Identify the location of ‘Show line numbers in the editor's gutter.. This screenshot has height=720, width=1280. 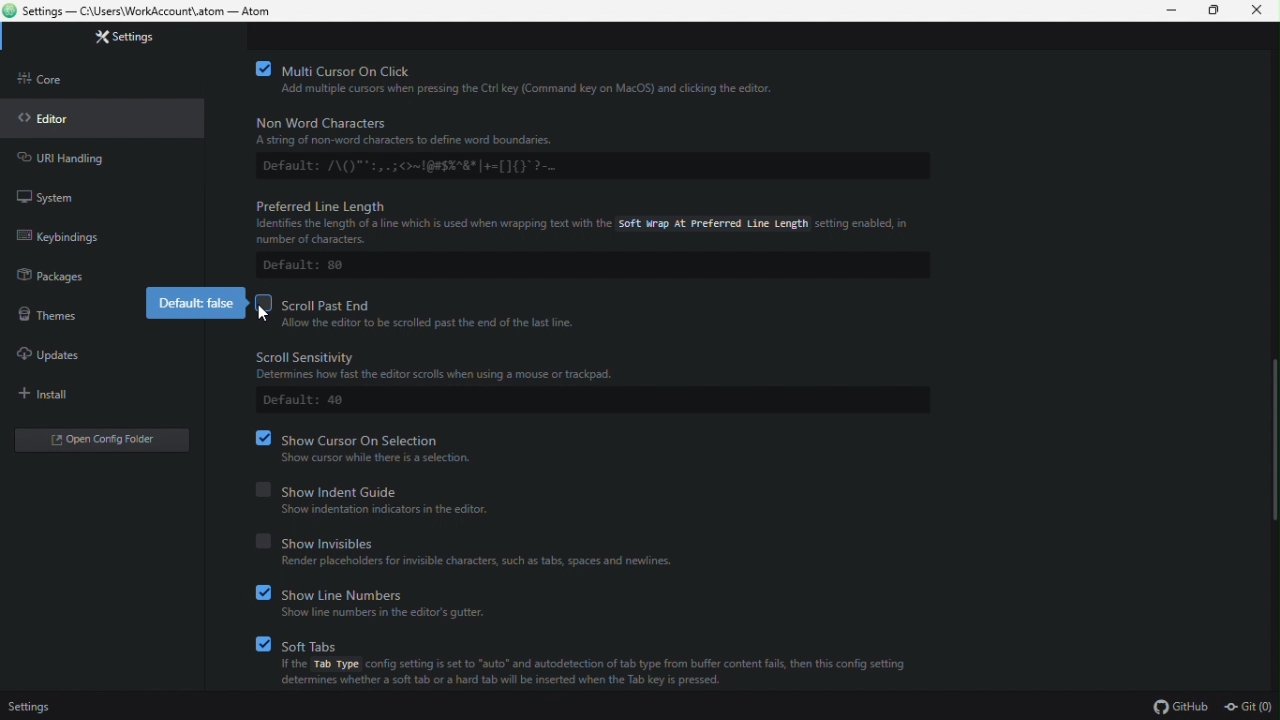
(387, 613).